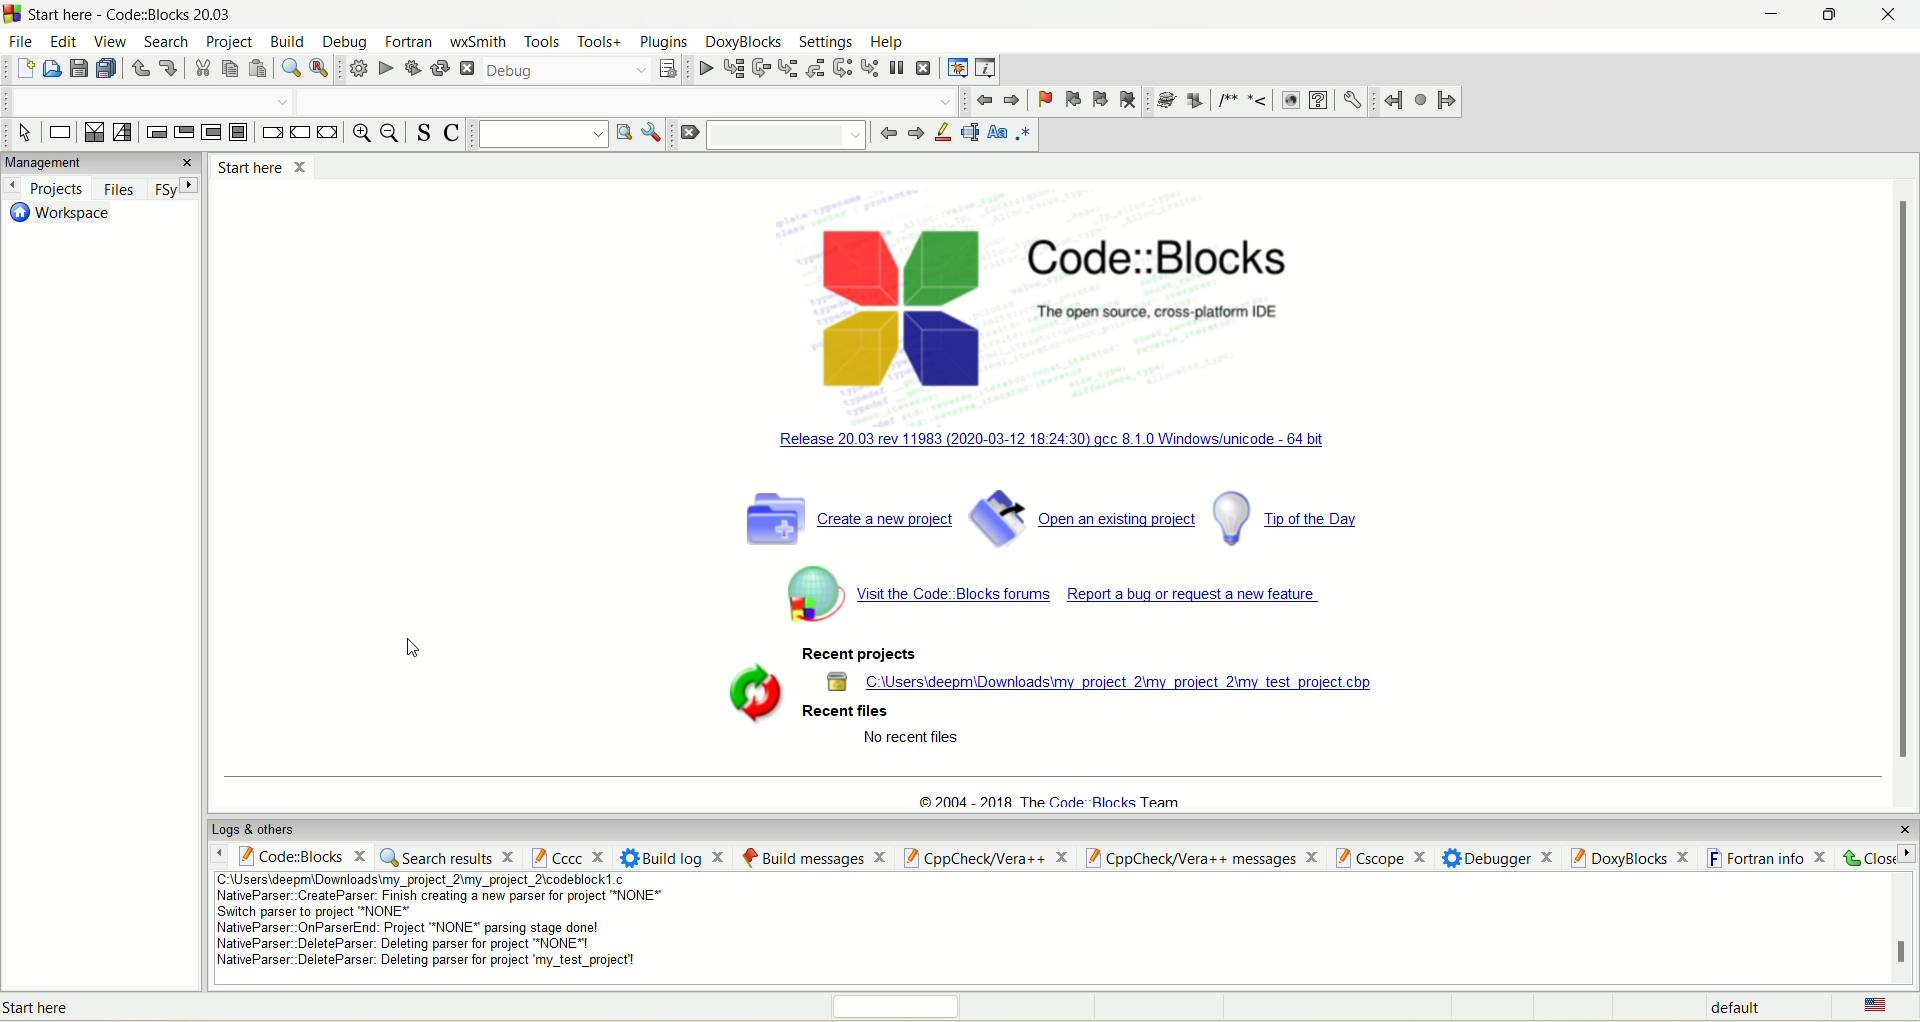  Describe the element at coordinates (330, 132) in the screenshot. I see `return instruction` at that location.